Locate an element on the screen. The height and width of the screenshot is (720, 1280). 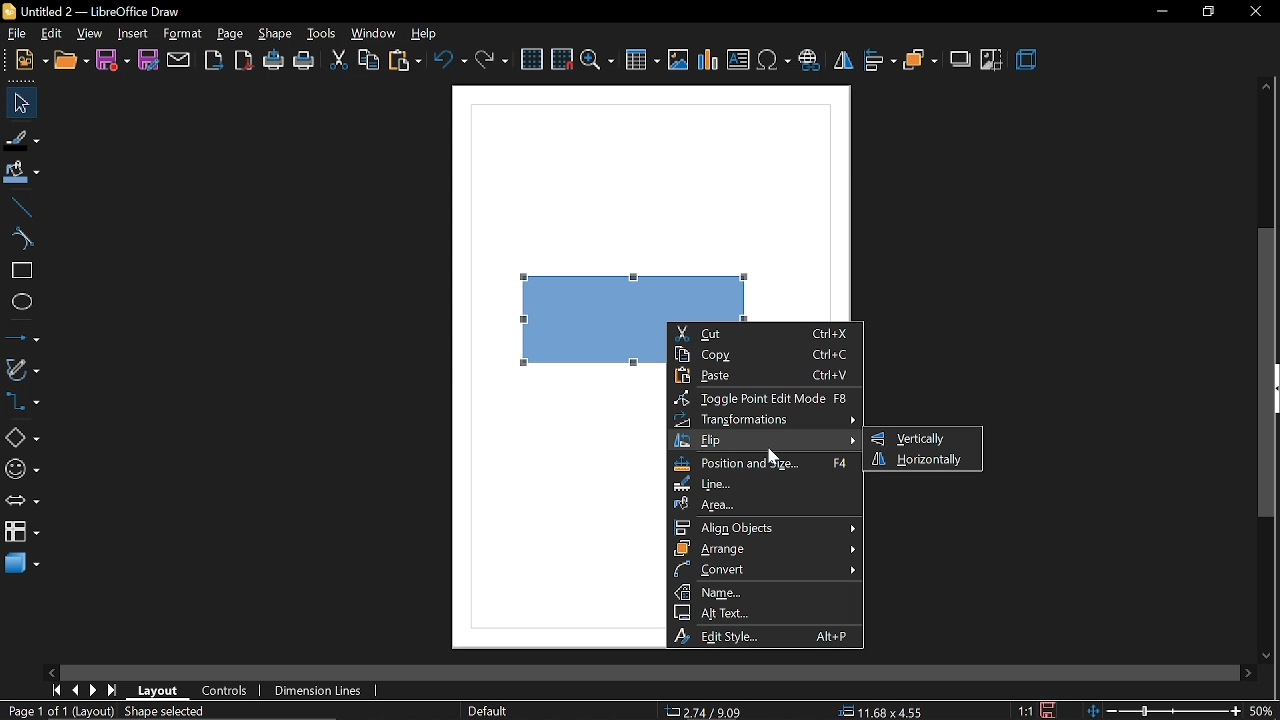
transformation is located at coordinates (763, 419).